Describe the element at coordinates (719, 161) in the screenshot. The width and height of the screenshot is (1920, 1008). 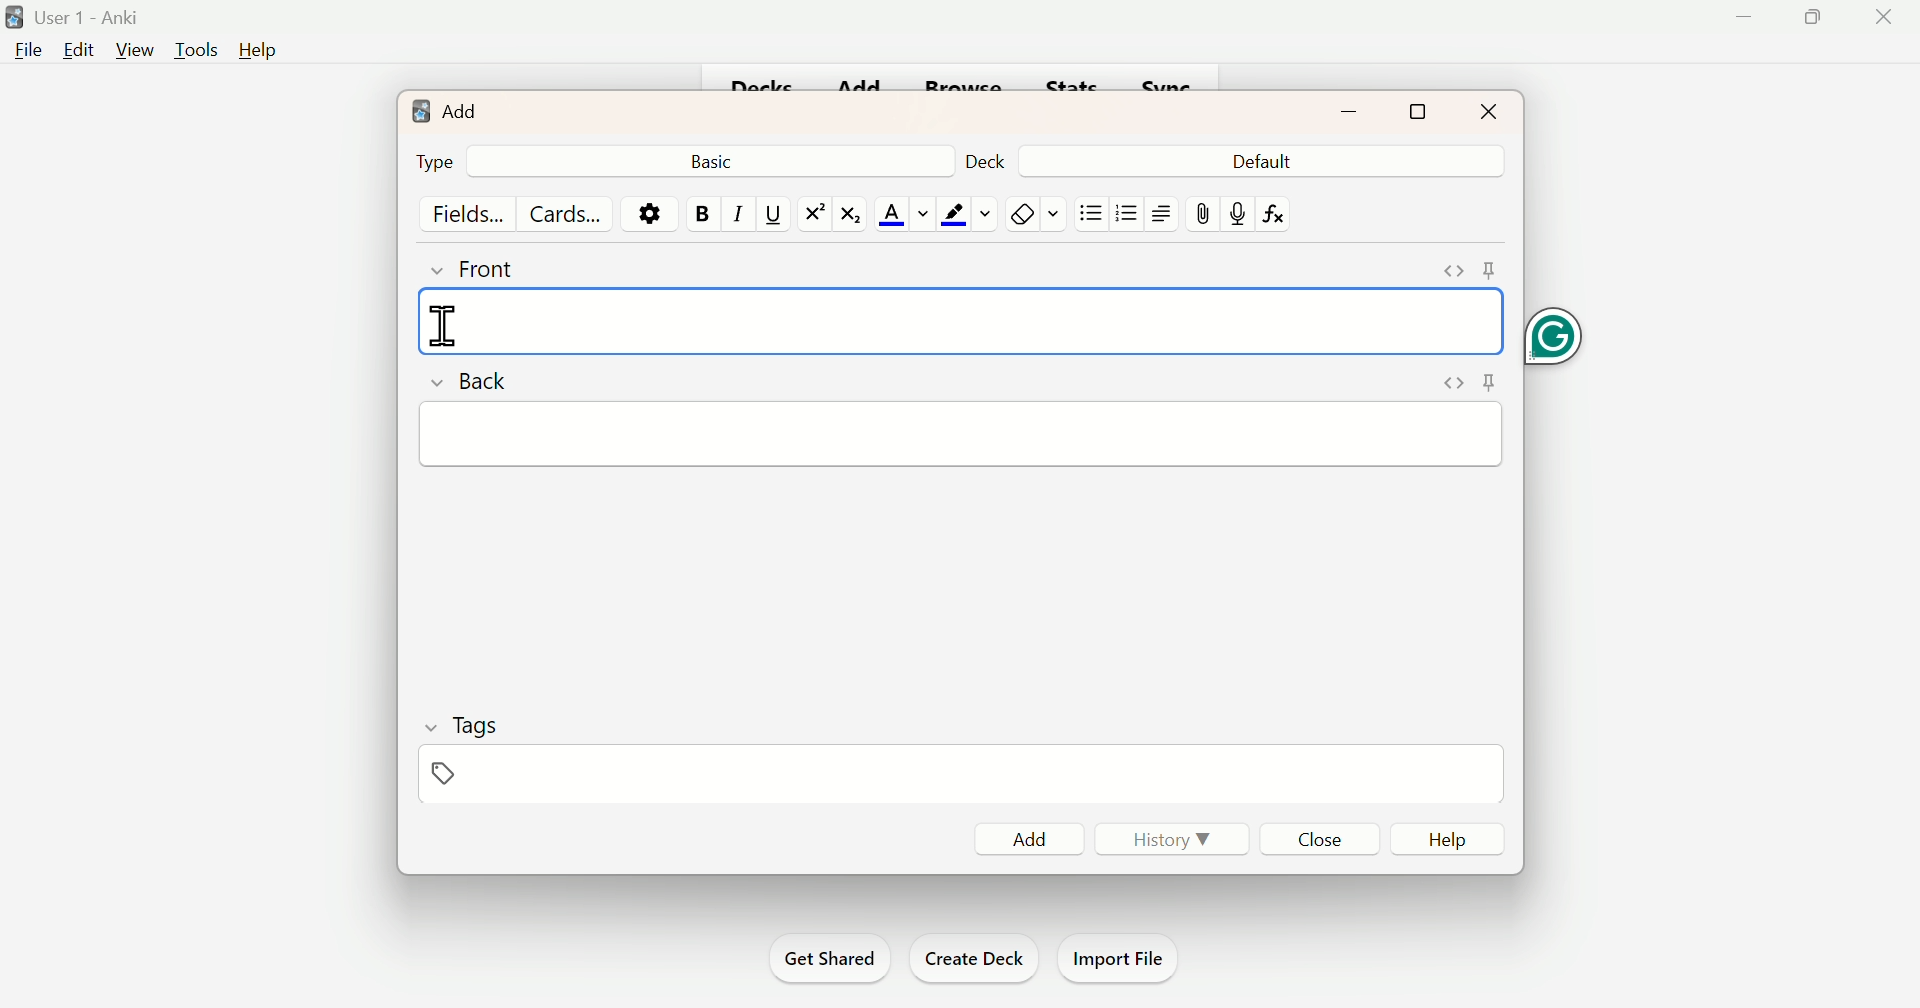
I see `Basic` at that location.